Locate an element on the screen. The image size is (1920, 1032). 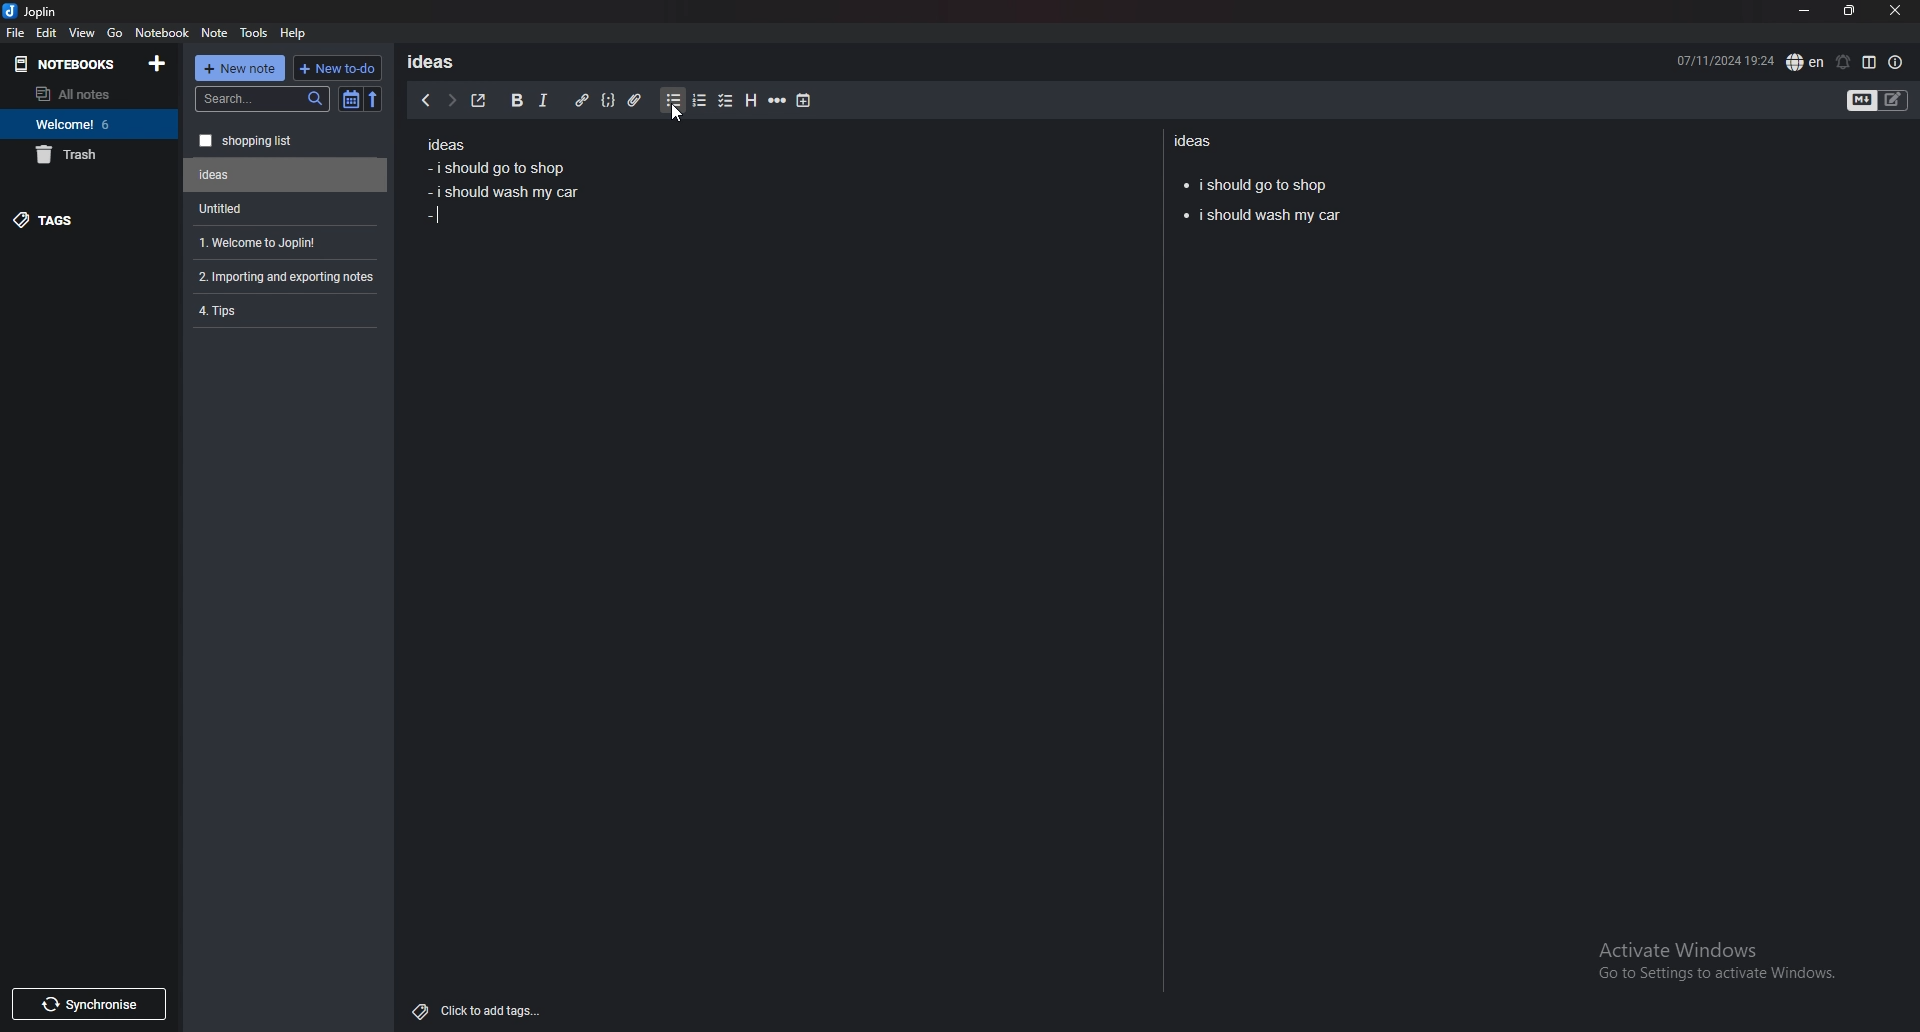
note is located at coordinates (215, 33).